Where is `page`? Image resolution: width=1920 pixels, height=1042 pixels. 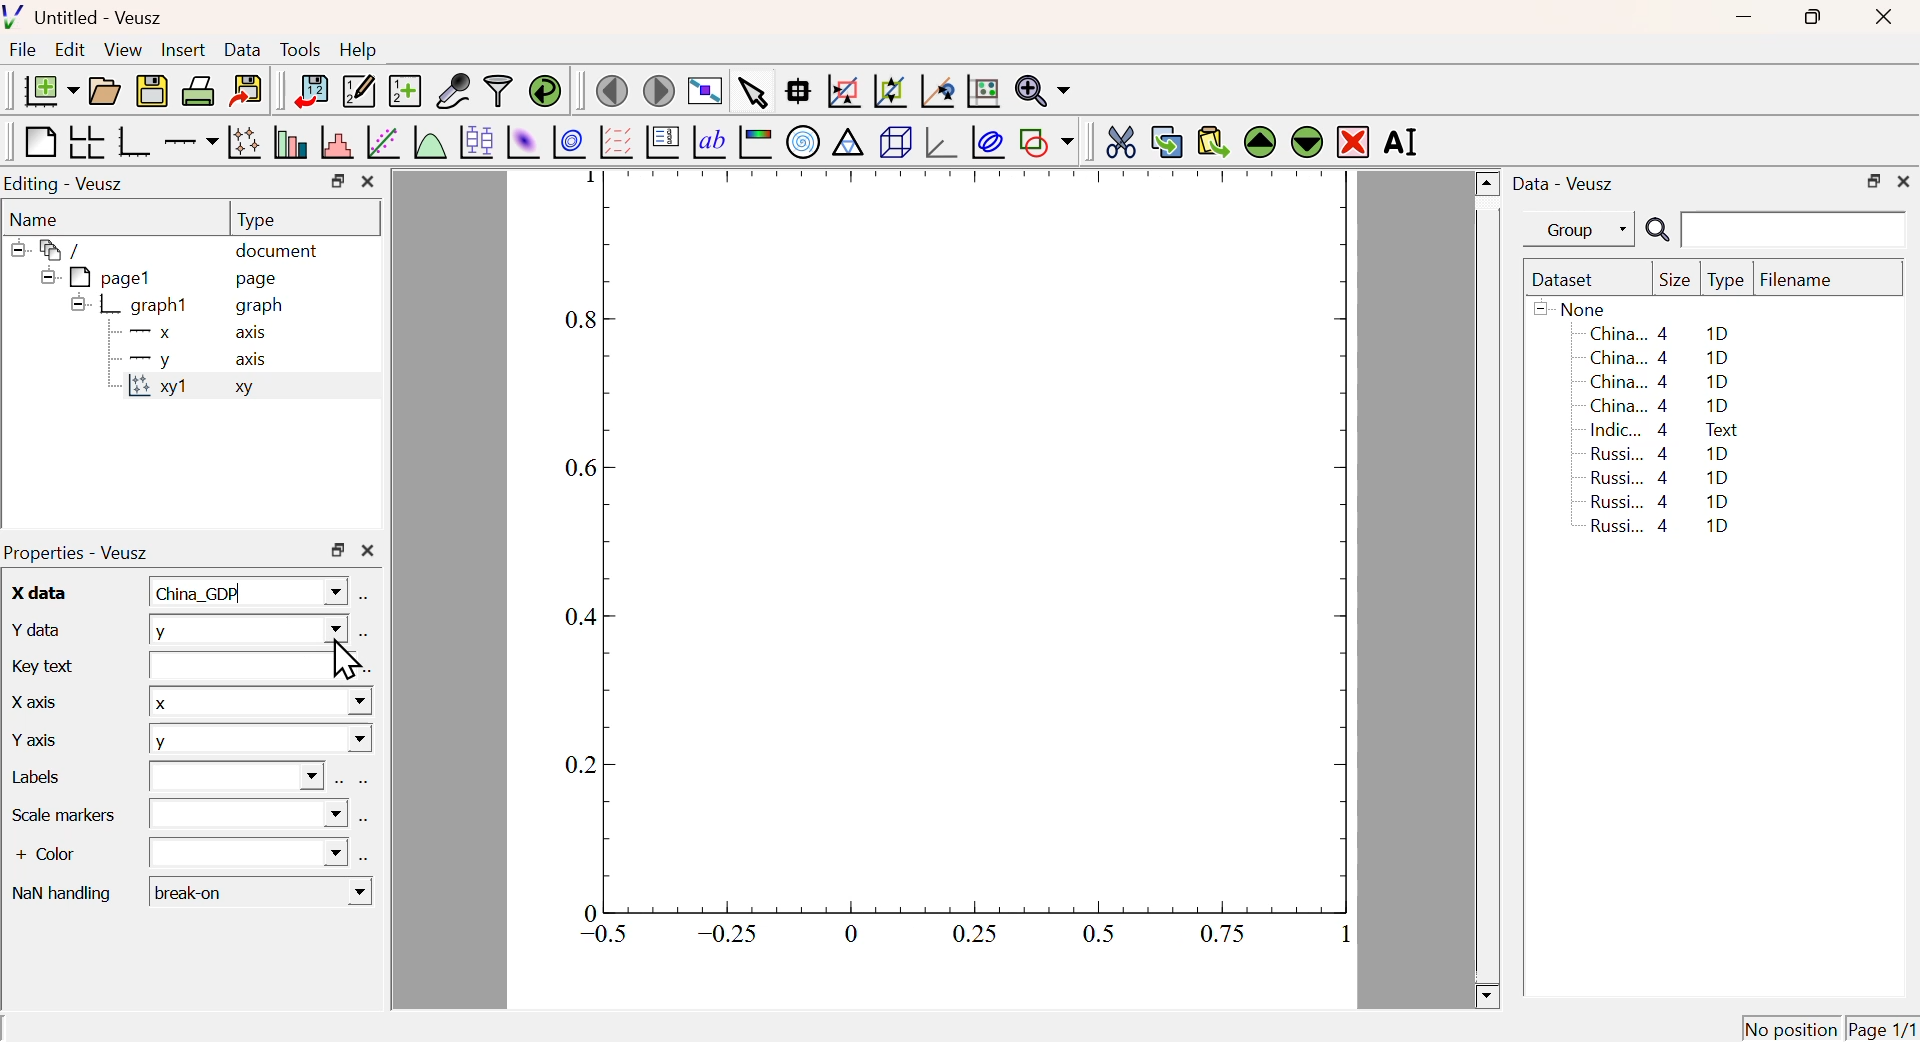 page is located at coordinates (260, 278).